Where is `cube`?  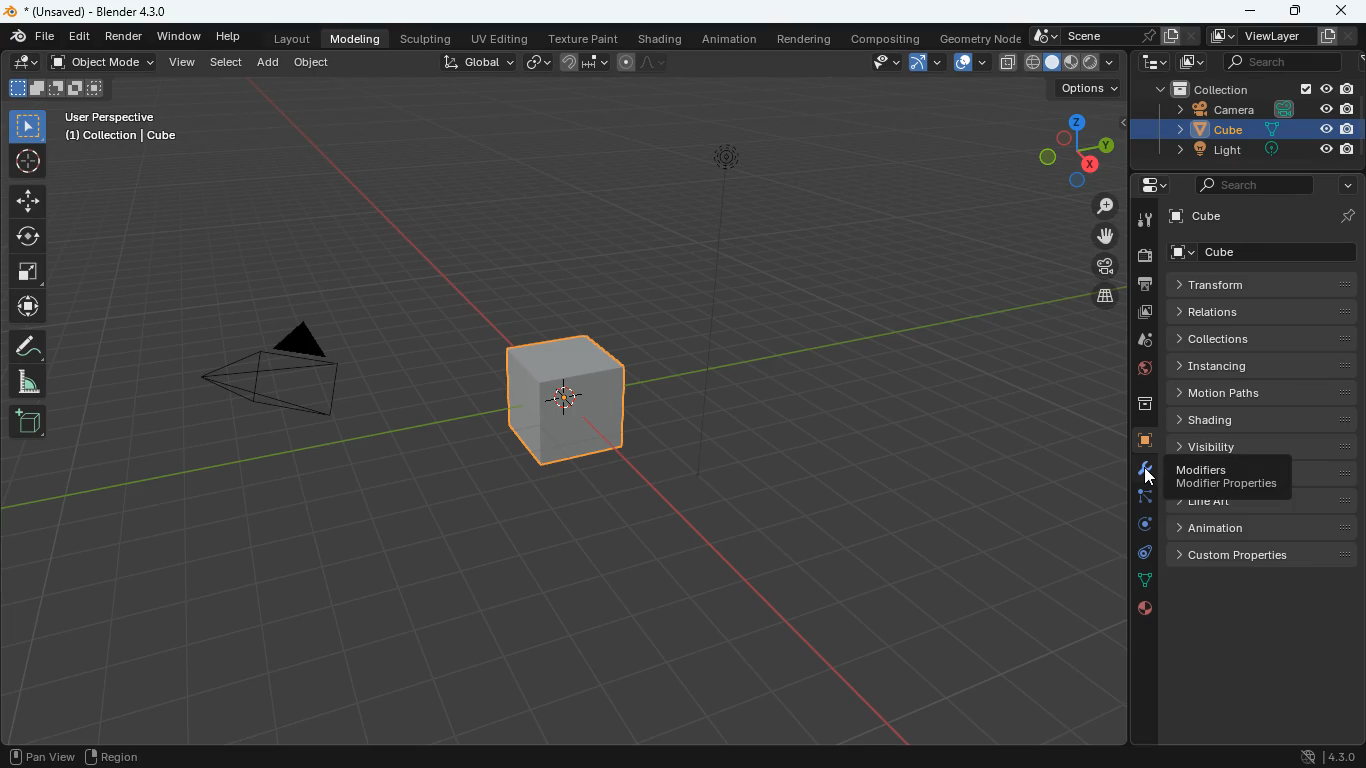 cube is located at coordinates (1265, 216).